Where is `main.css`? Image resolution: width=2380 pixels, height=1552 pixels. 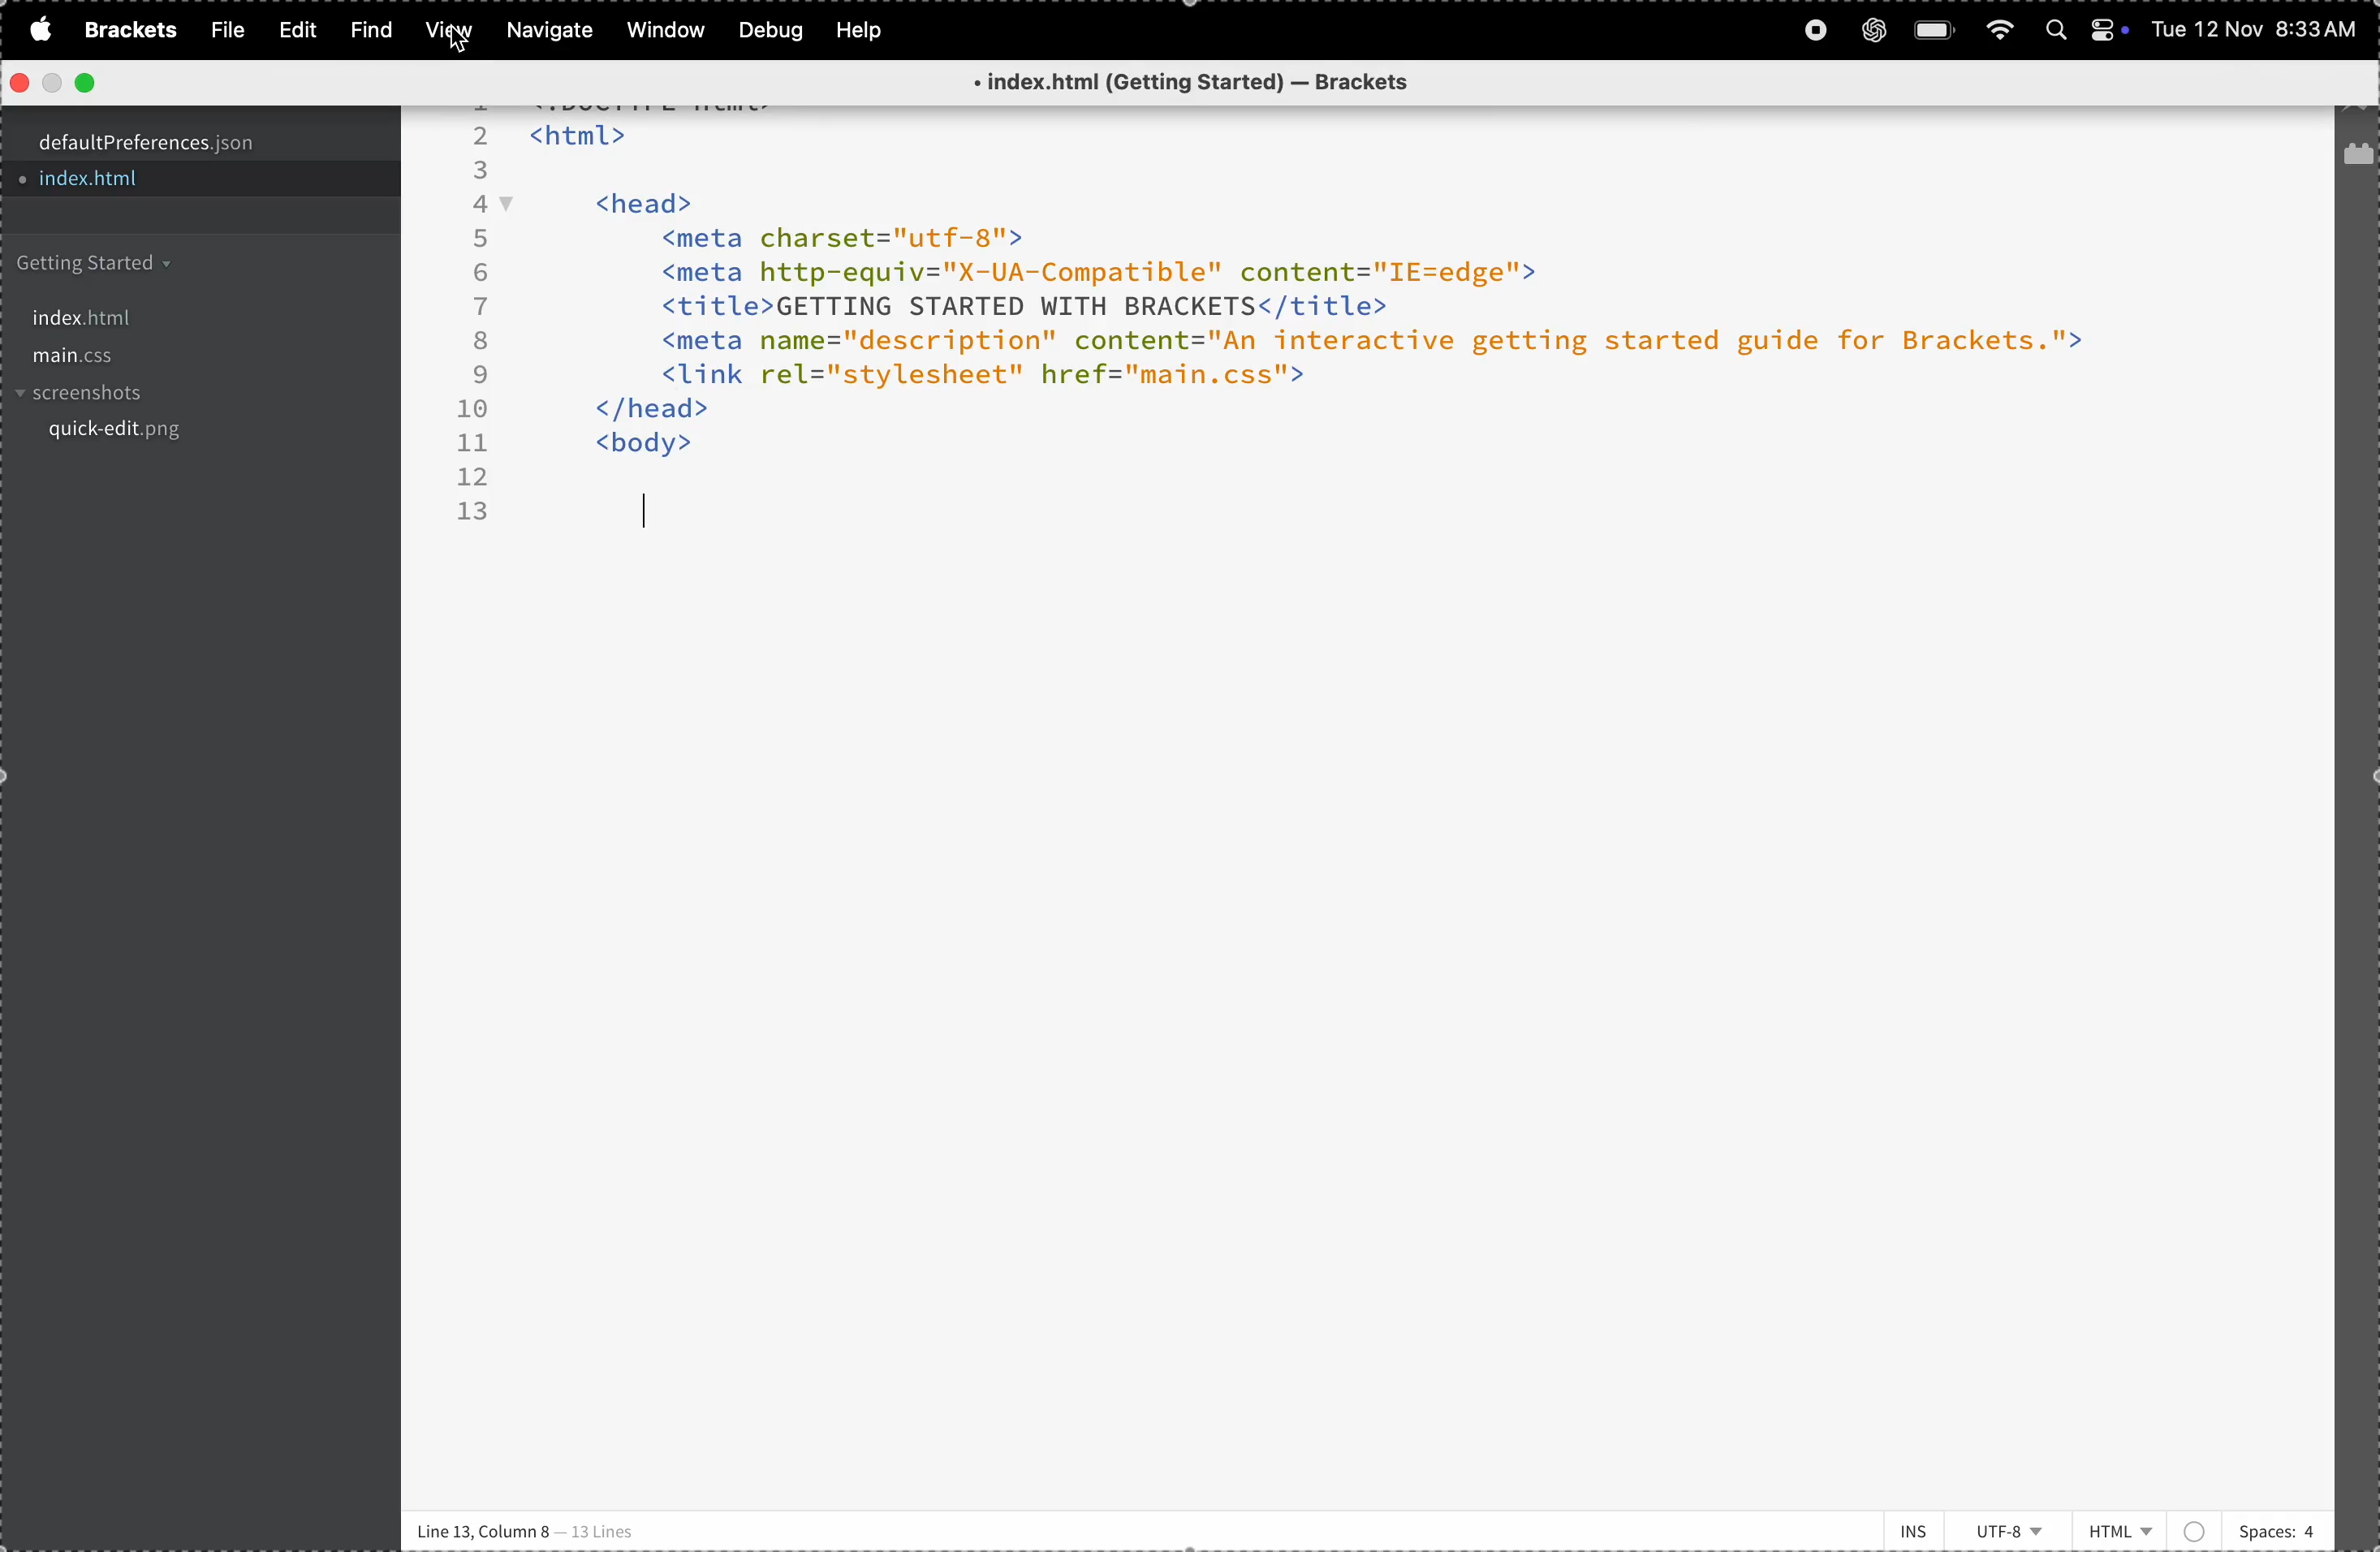
main.css is located at coordinates (182, 357).